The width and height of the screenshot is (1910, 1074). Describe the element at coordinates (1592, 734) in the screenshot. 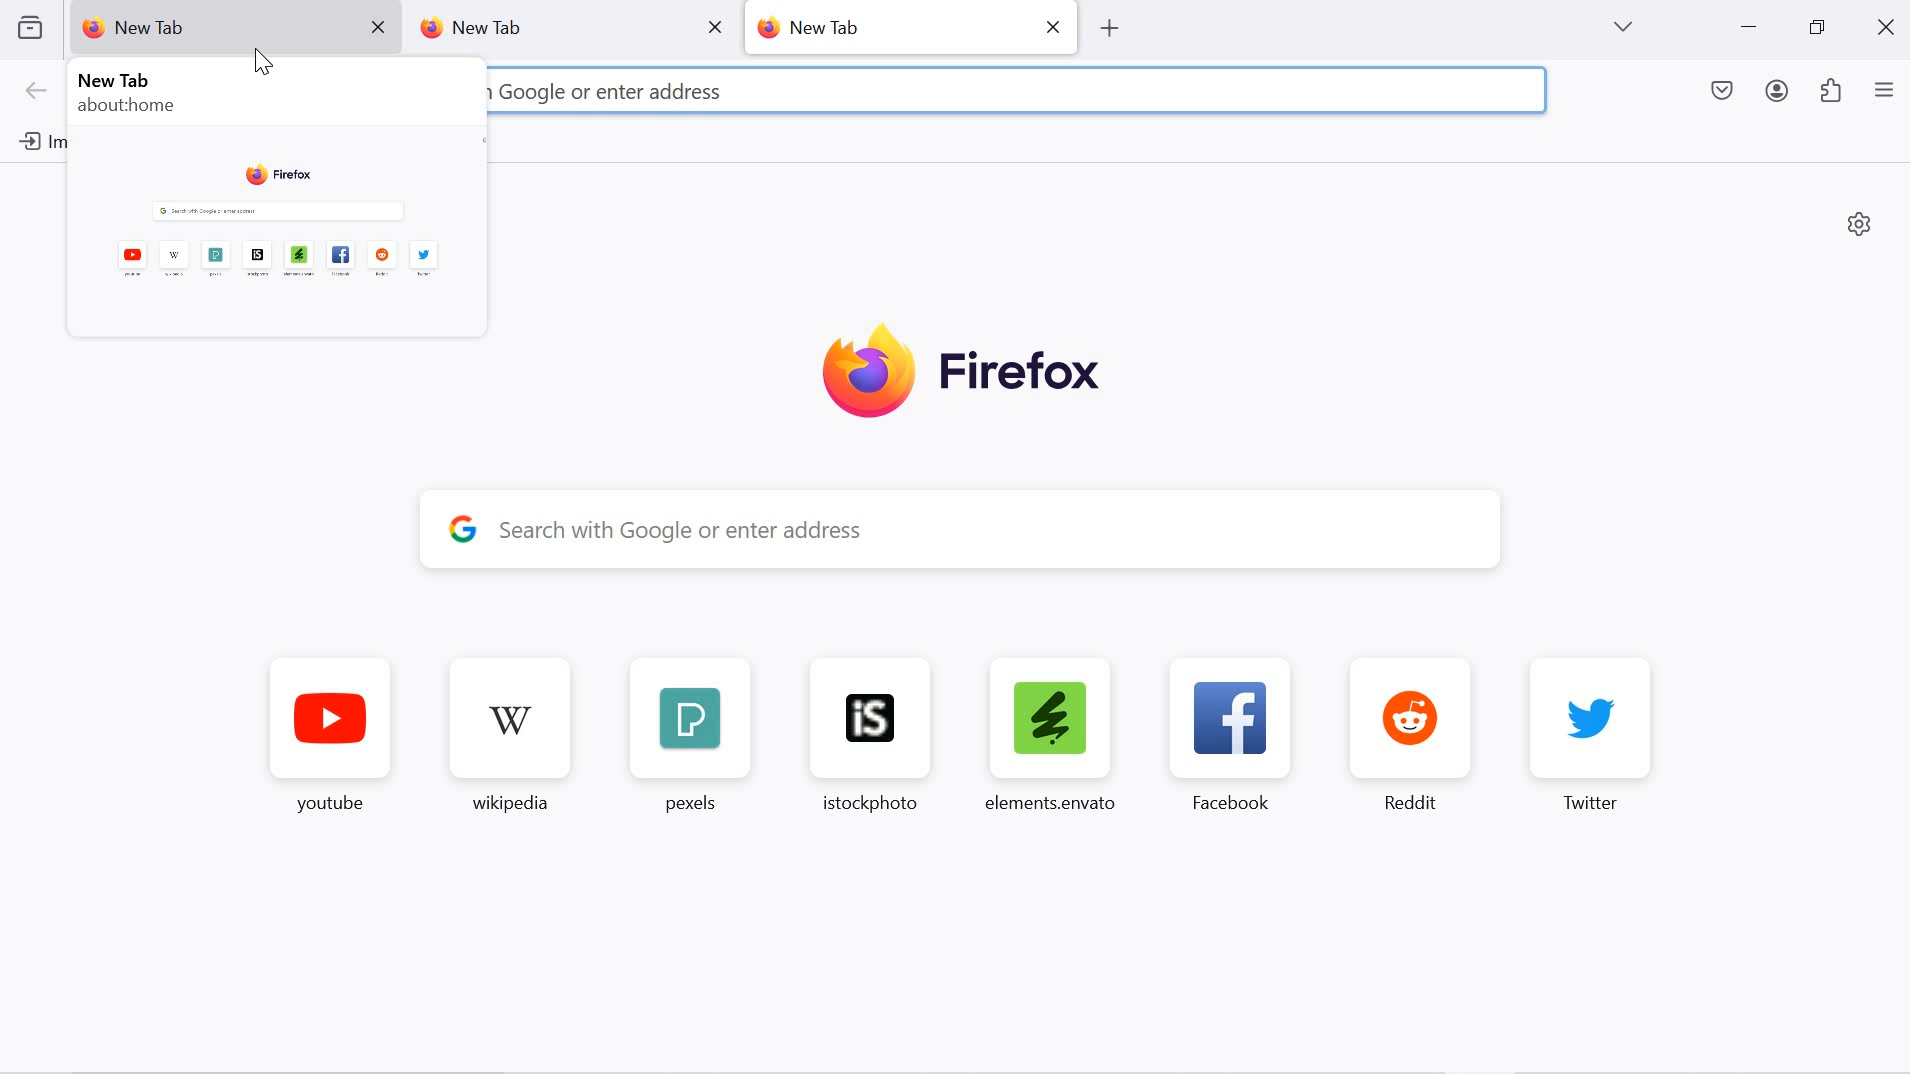

I see `twitter favorite` at that location.